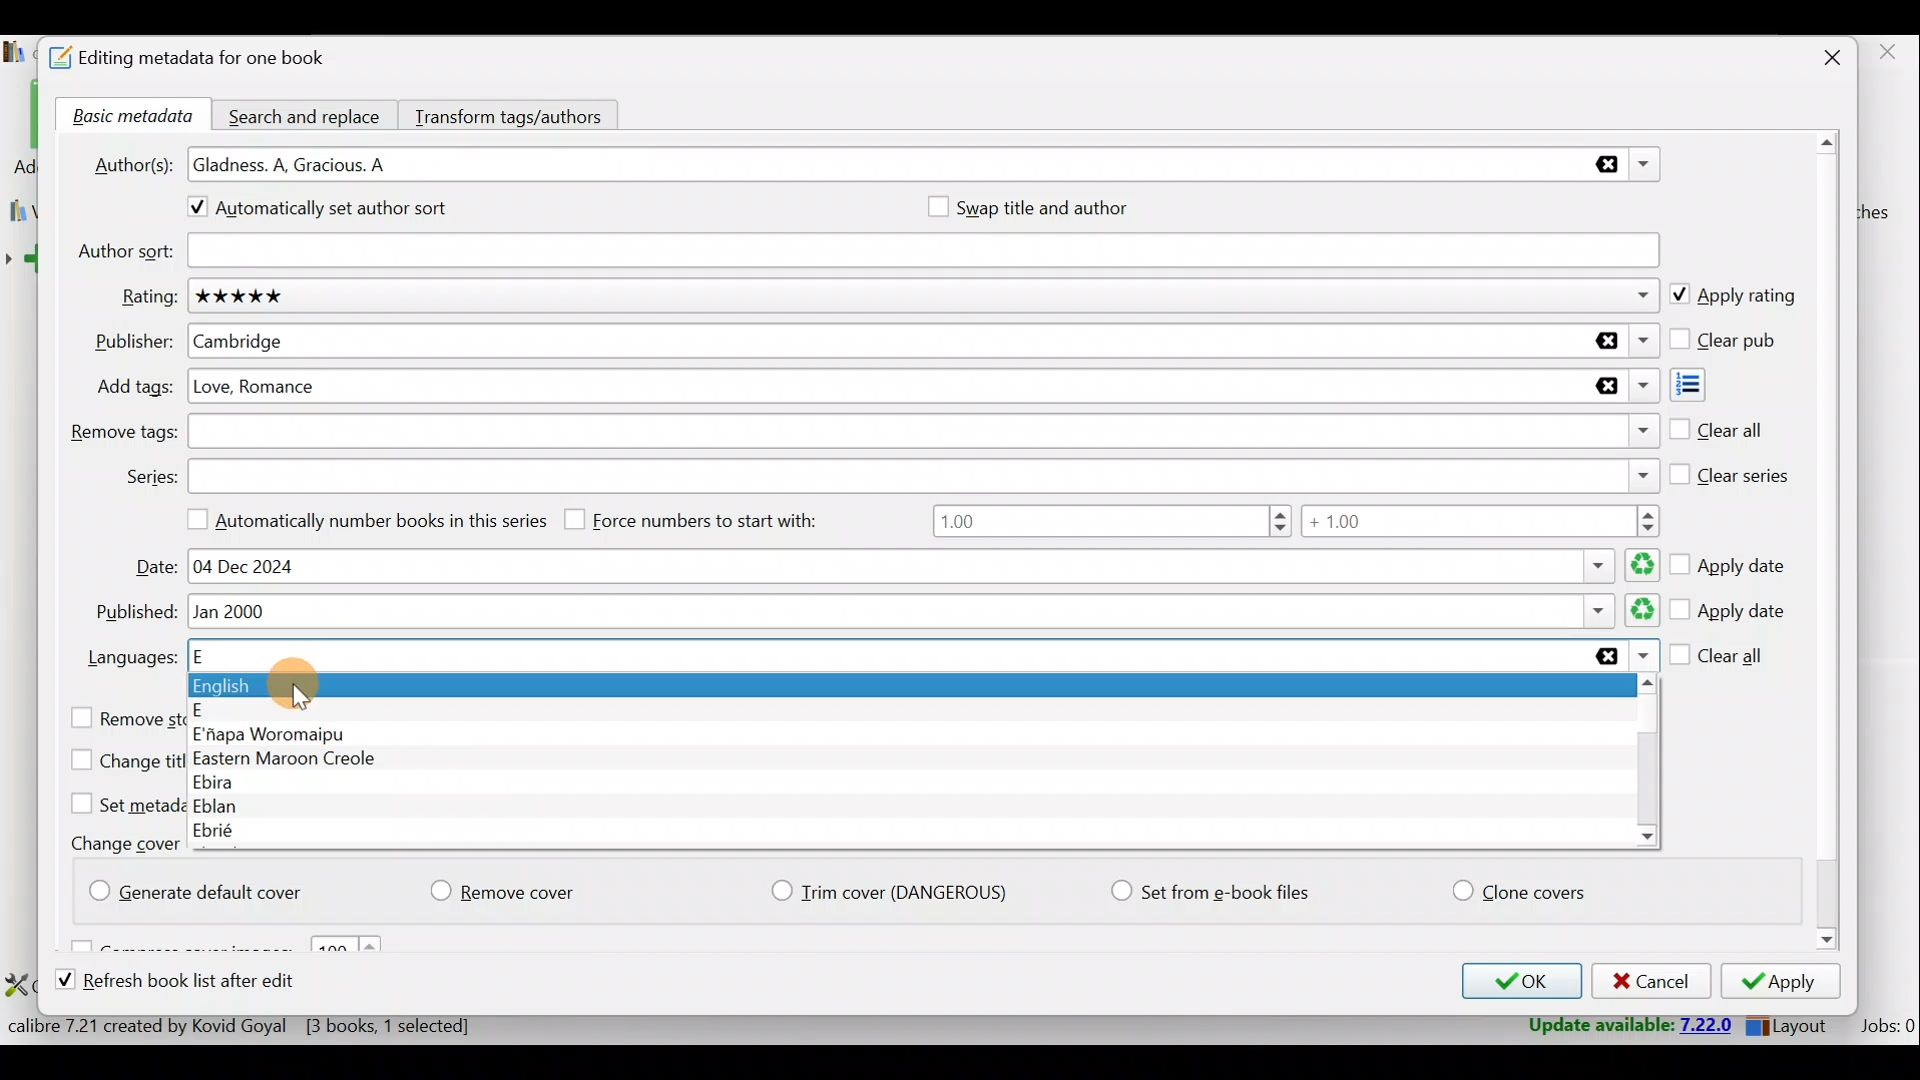 The height and width of the screenshot is (1080, 1920). I want to click on Clear all, so click(1717, 426).